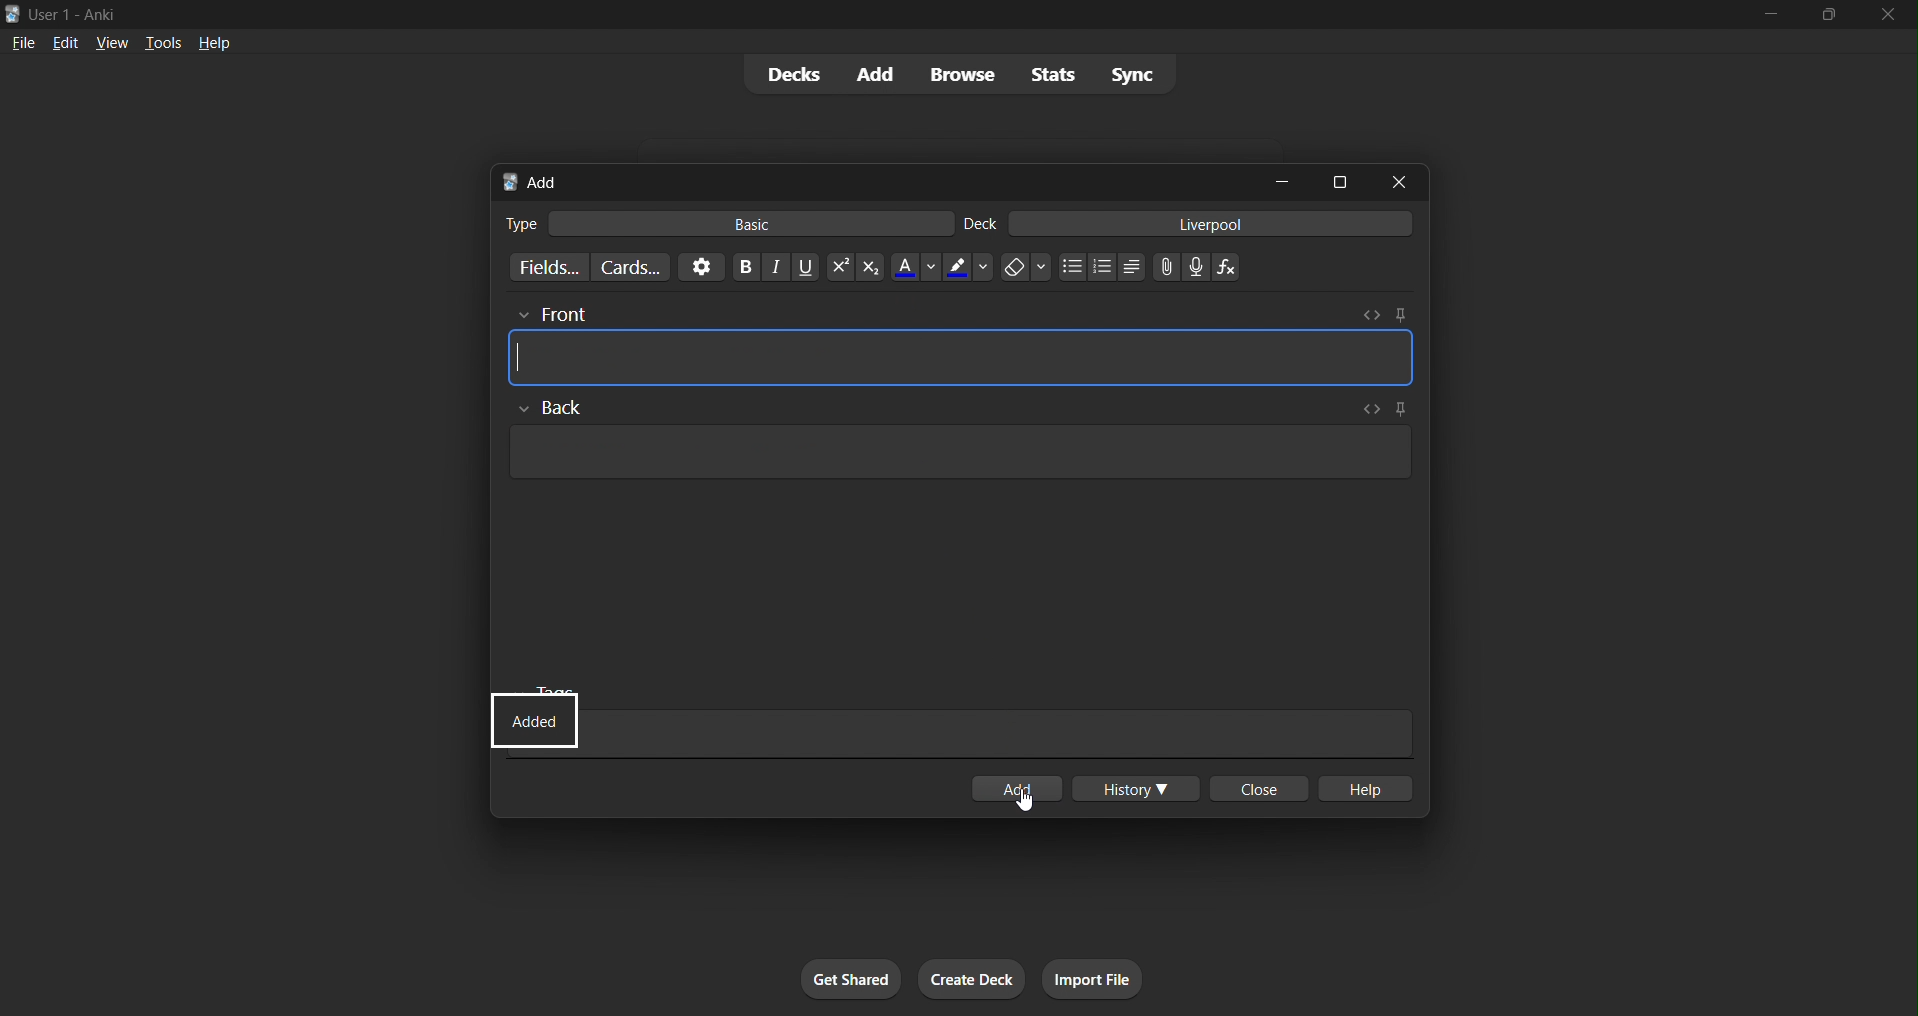  What do you see at coordinates (726, 221) in the screenshot?
I see `basic card type input field` at bounding box center [726, 221].